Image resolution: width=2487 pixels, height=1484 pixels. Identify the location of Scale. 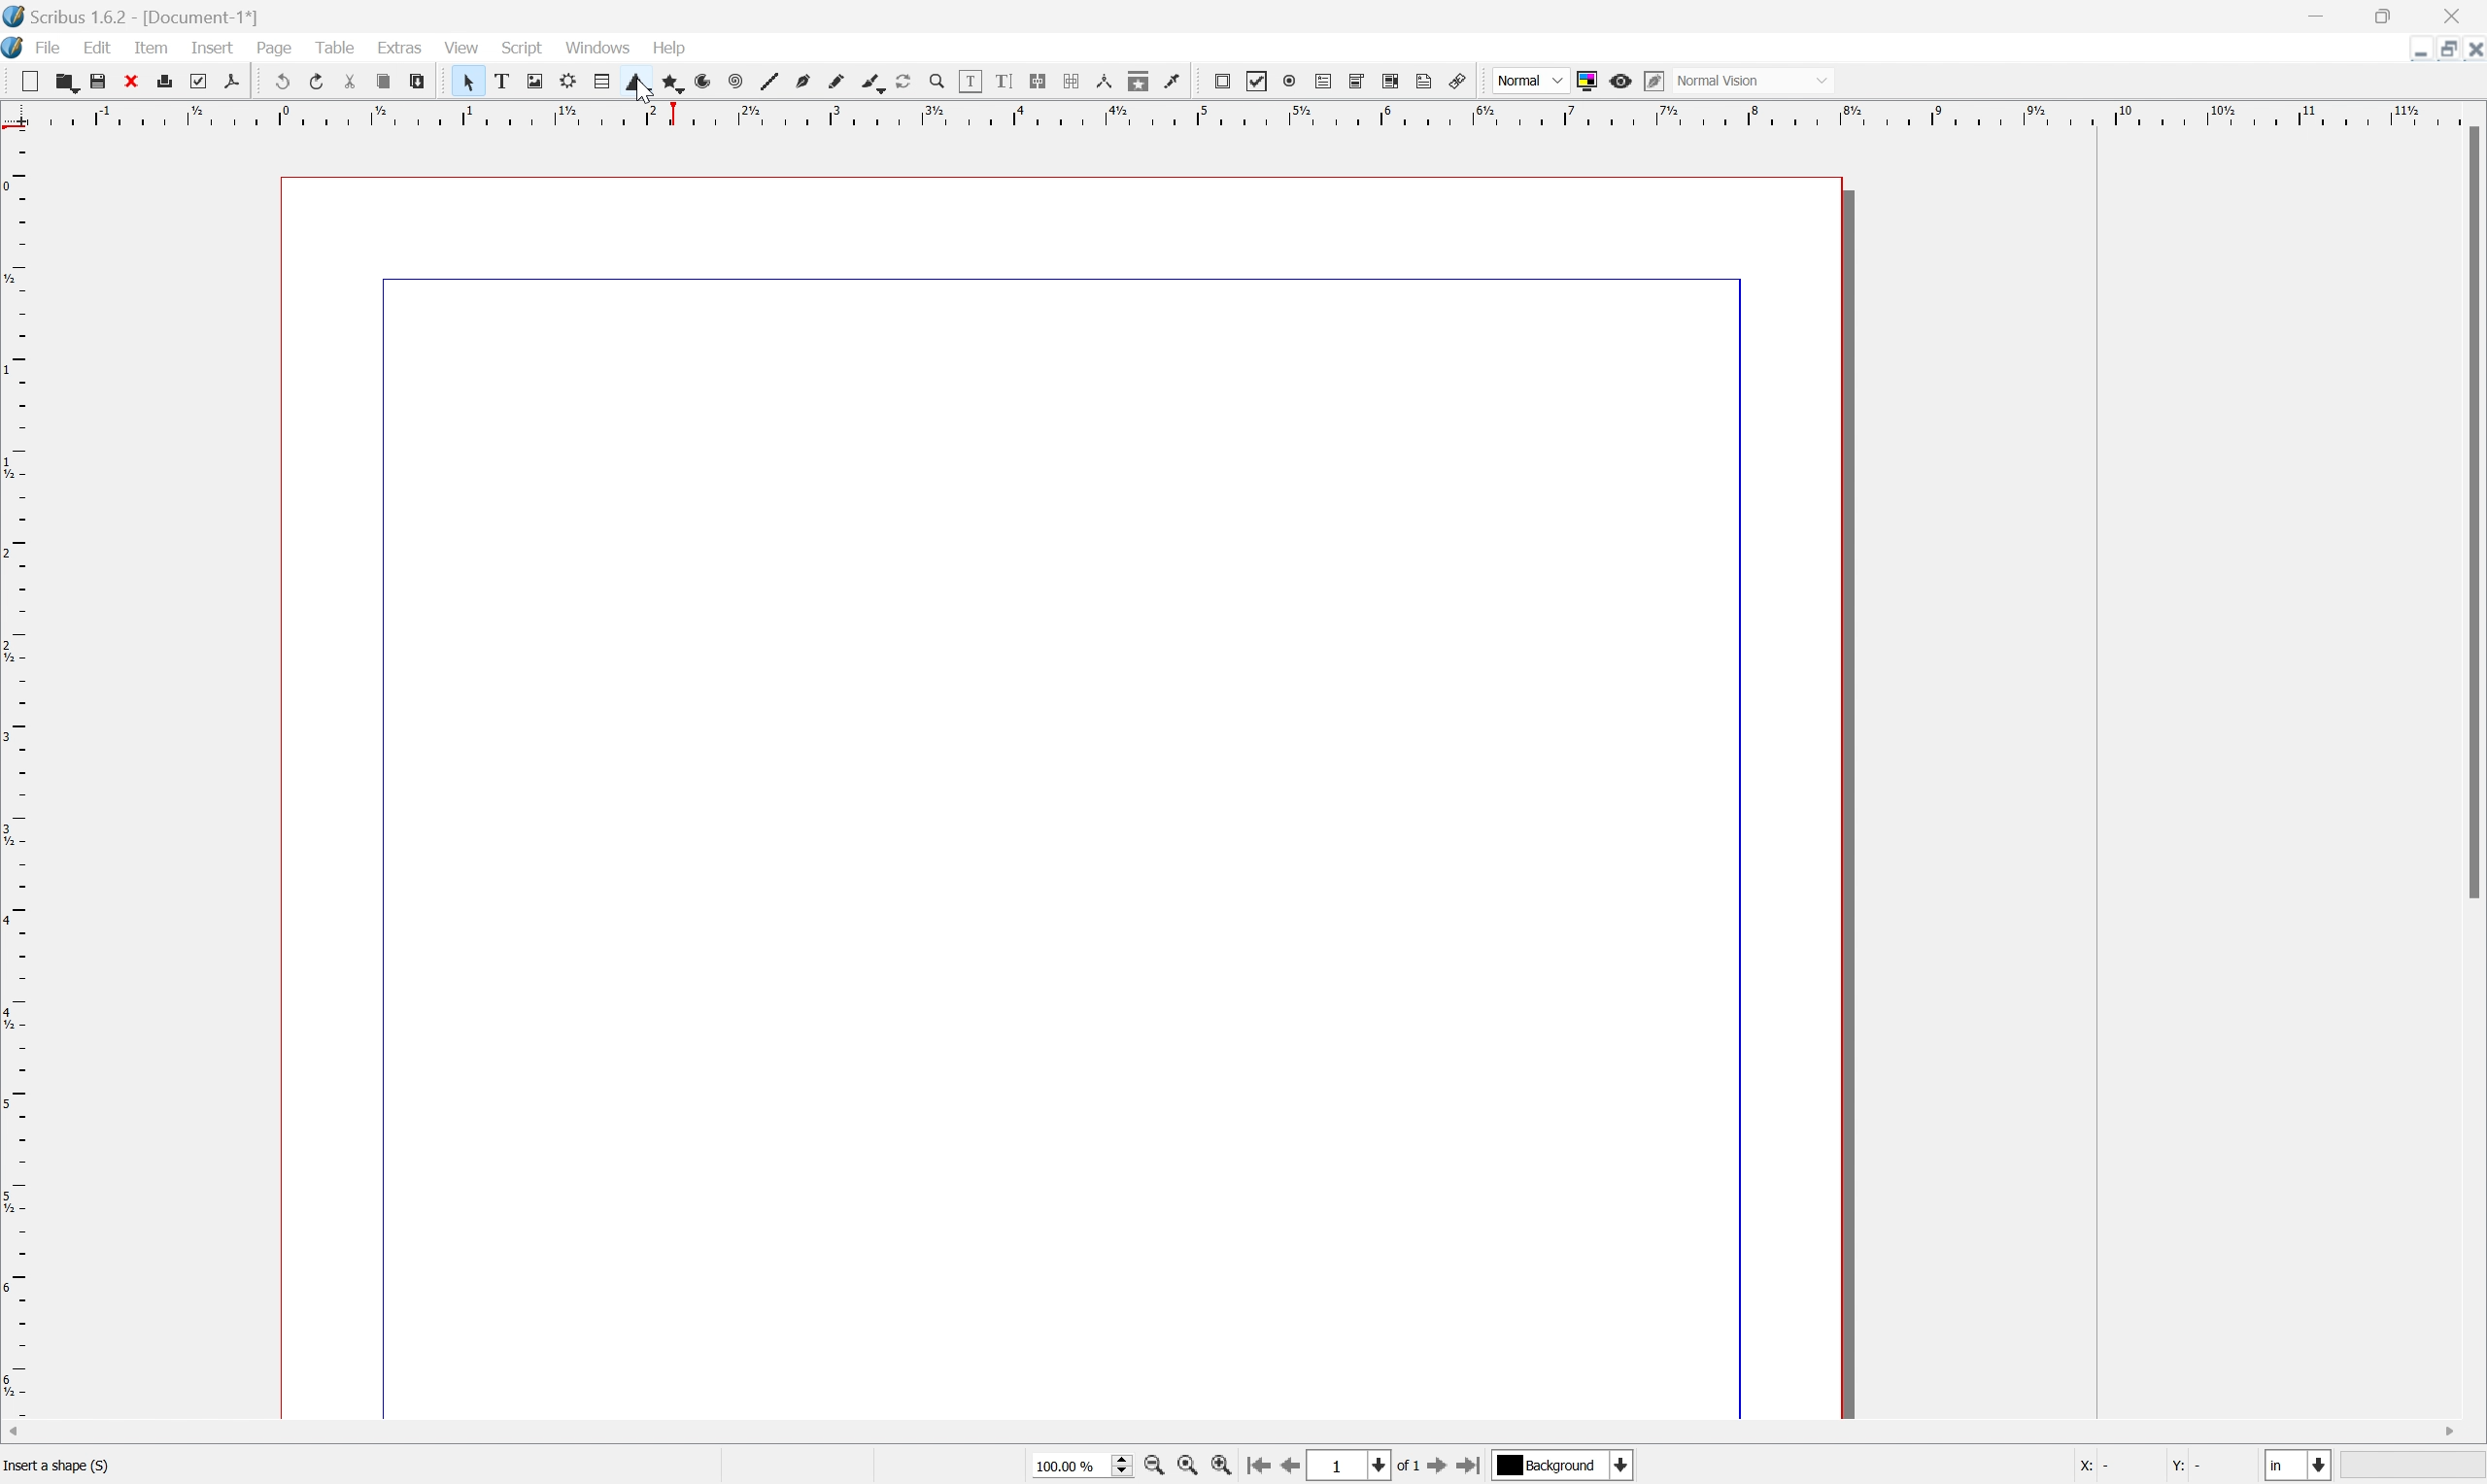
(16, 775).